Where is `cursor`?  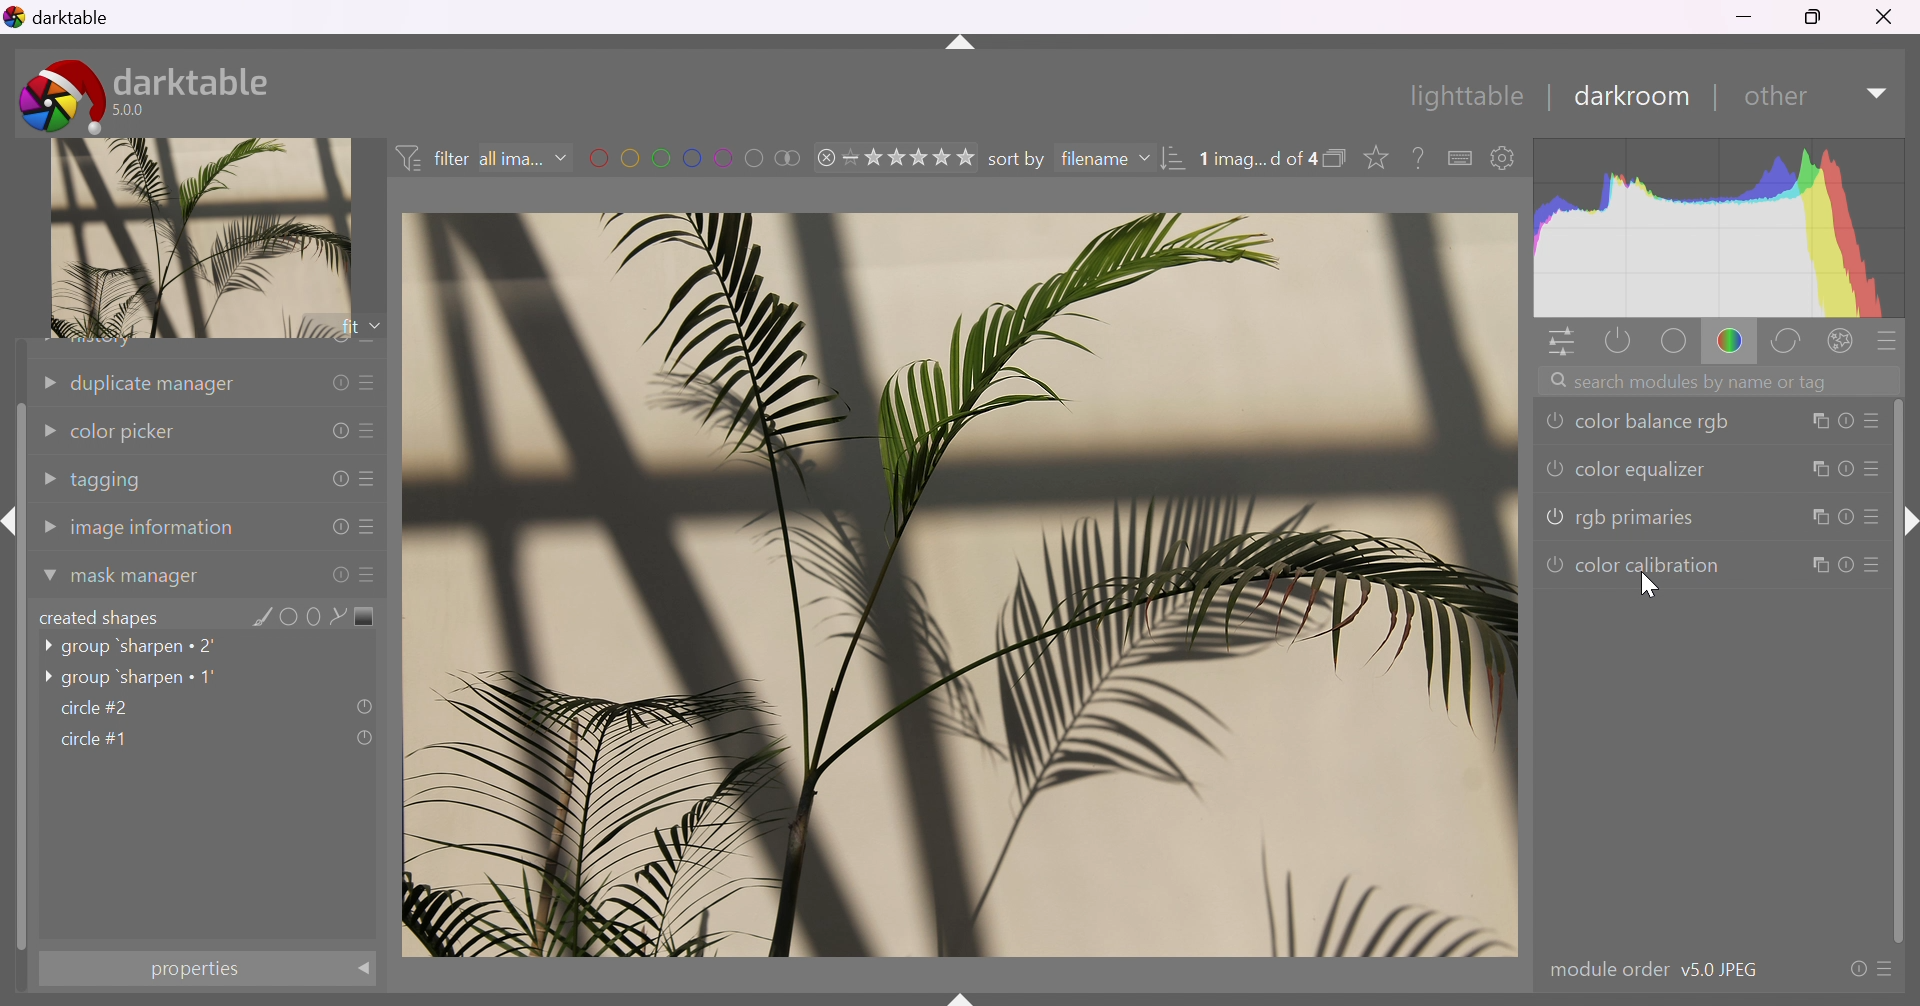 cursor is located at coordinates (1655, 592).